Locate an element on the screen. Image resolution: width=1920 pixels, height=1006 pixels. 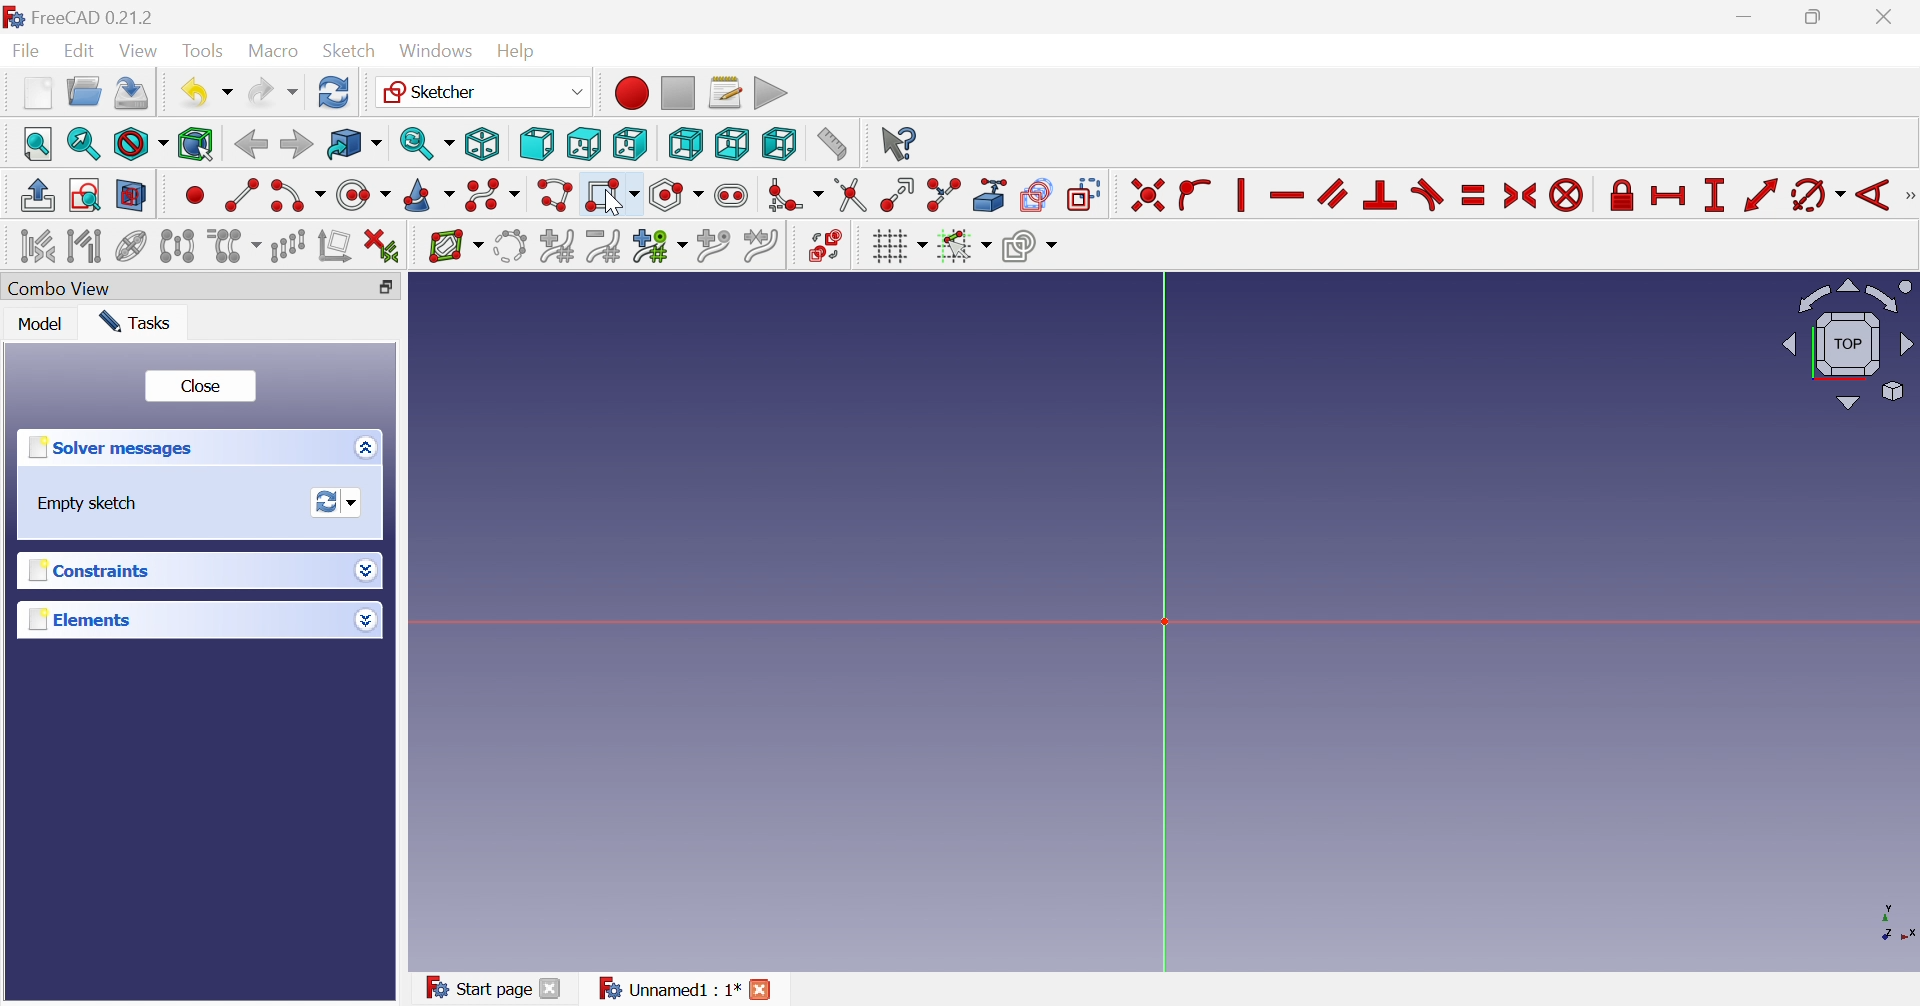
Solver messages is located at coordinates (108, 448).